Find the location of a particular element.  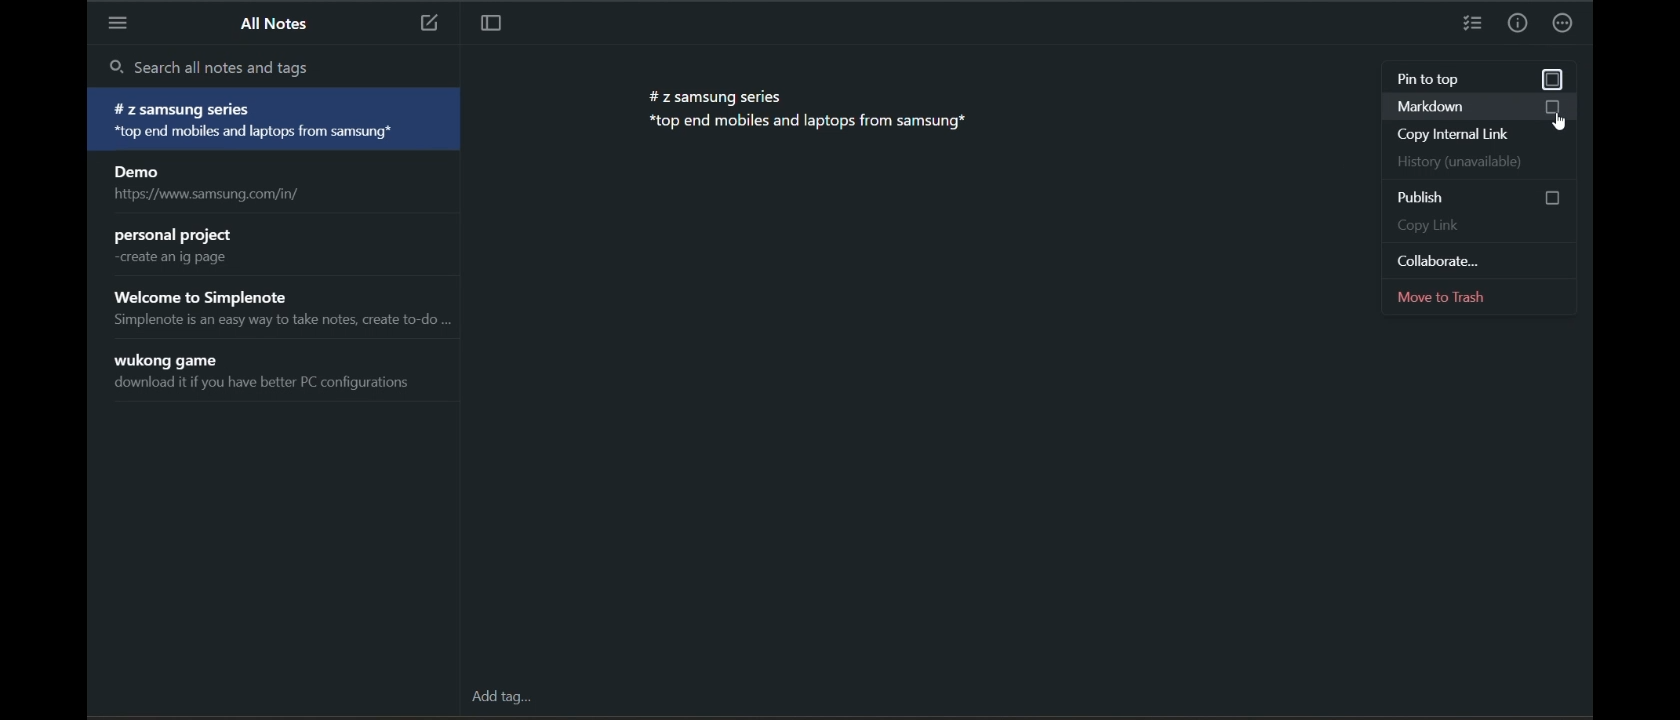

personal project create an ig page is located at coordinates (278, 246).